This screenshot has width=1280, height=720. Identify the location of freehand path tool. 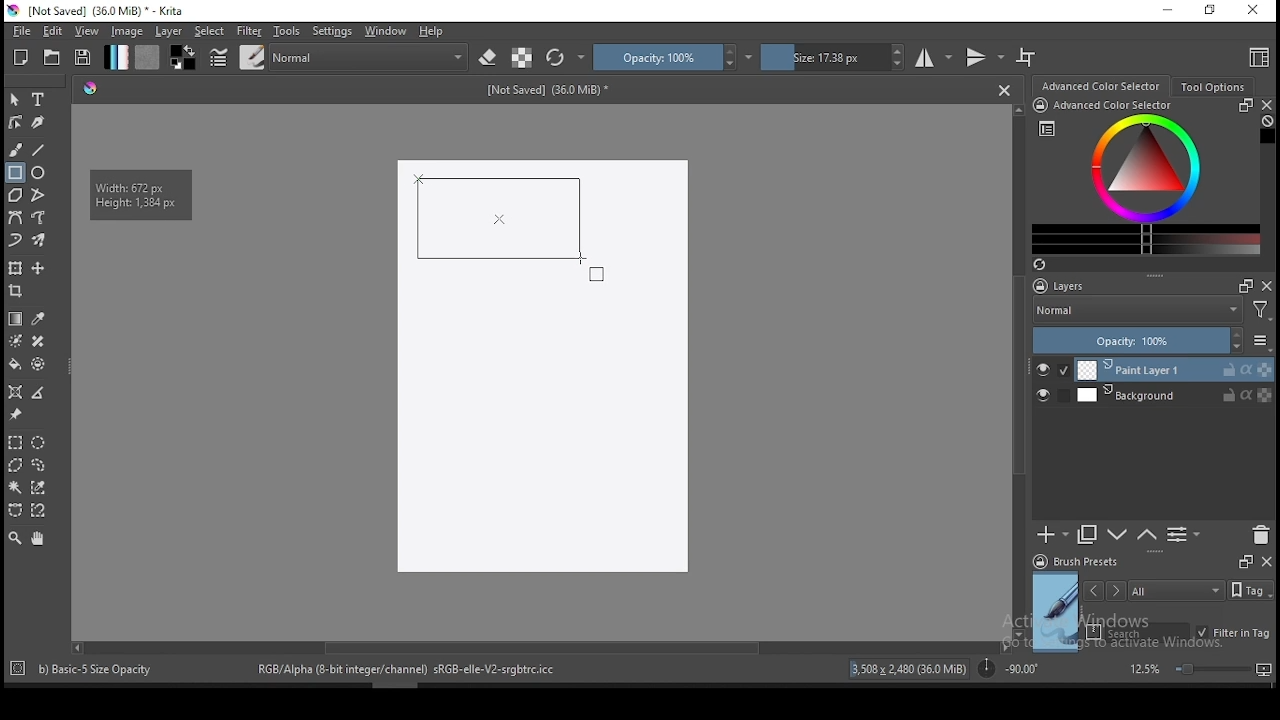
(40, 218).